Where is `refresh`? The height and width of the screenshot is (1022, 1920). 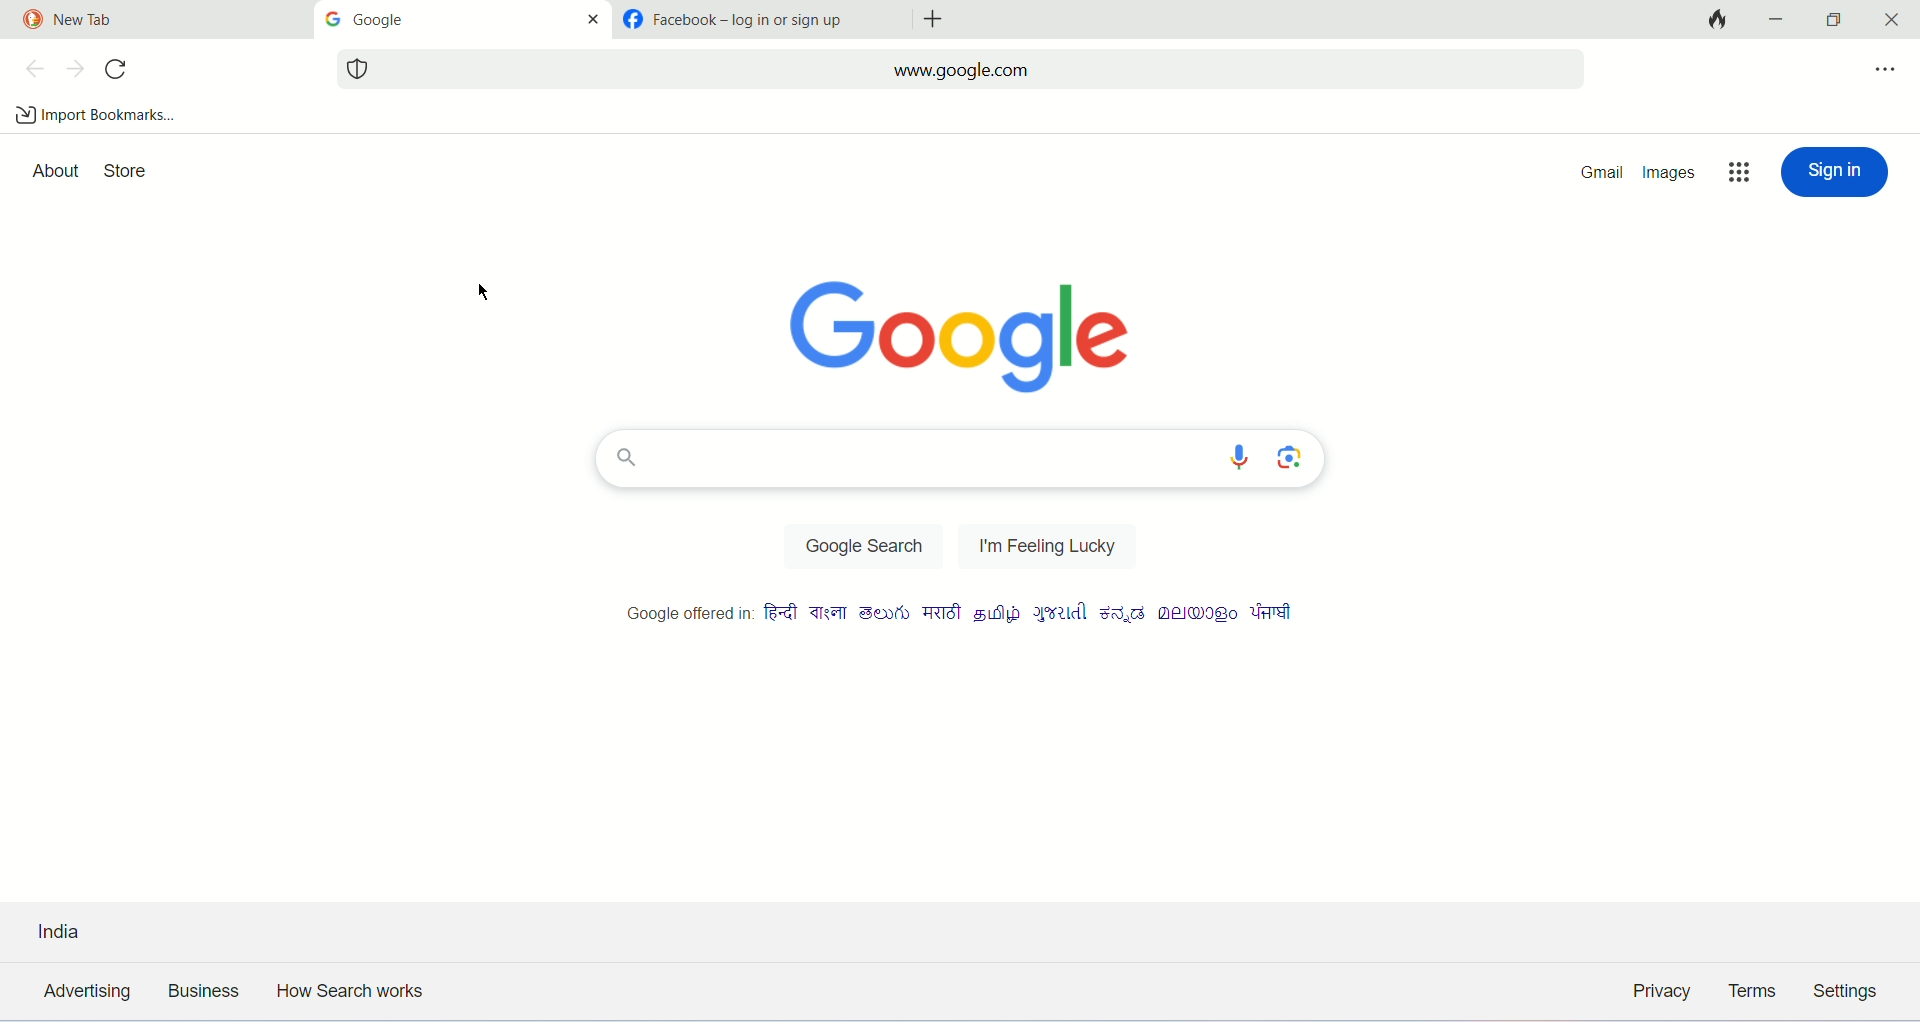 refresh is located at coordinates (117, 68).